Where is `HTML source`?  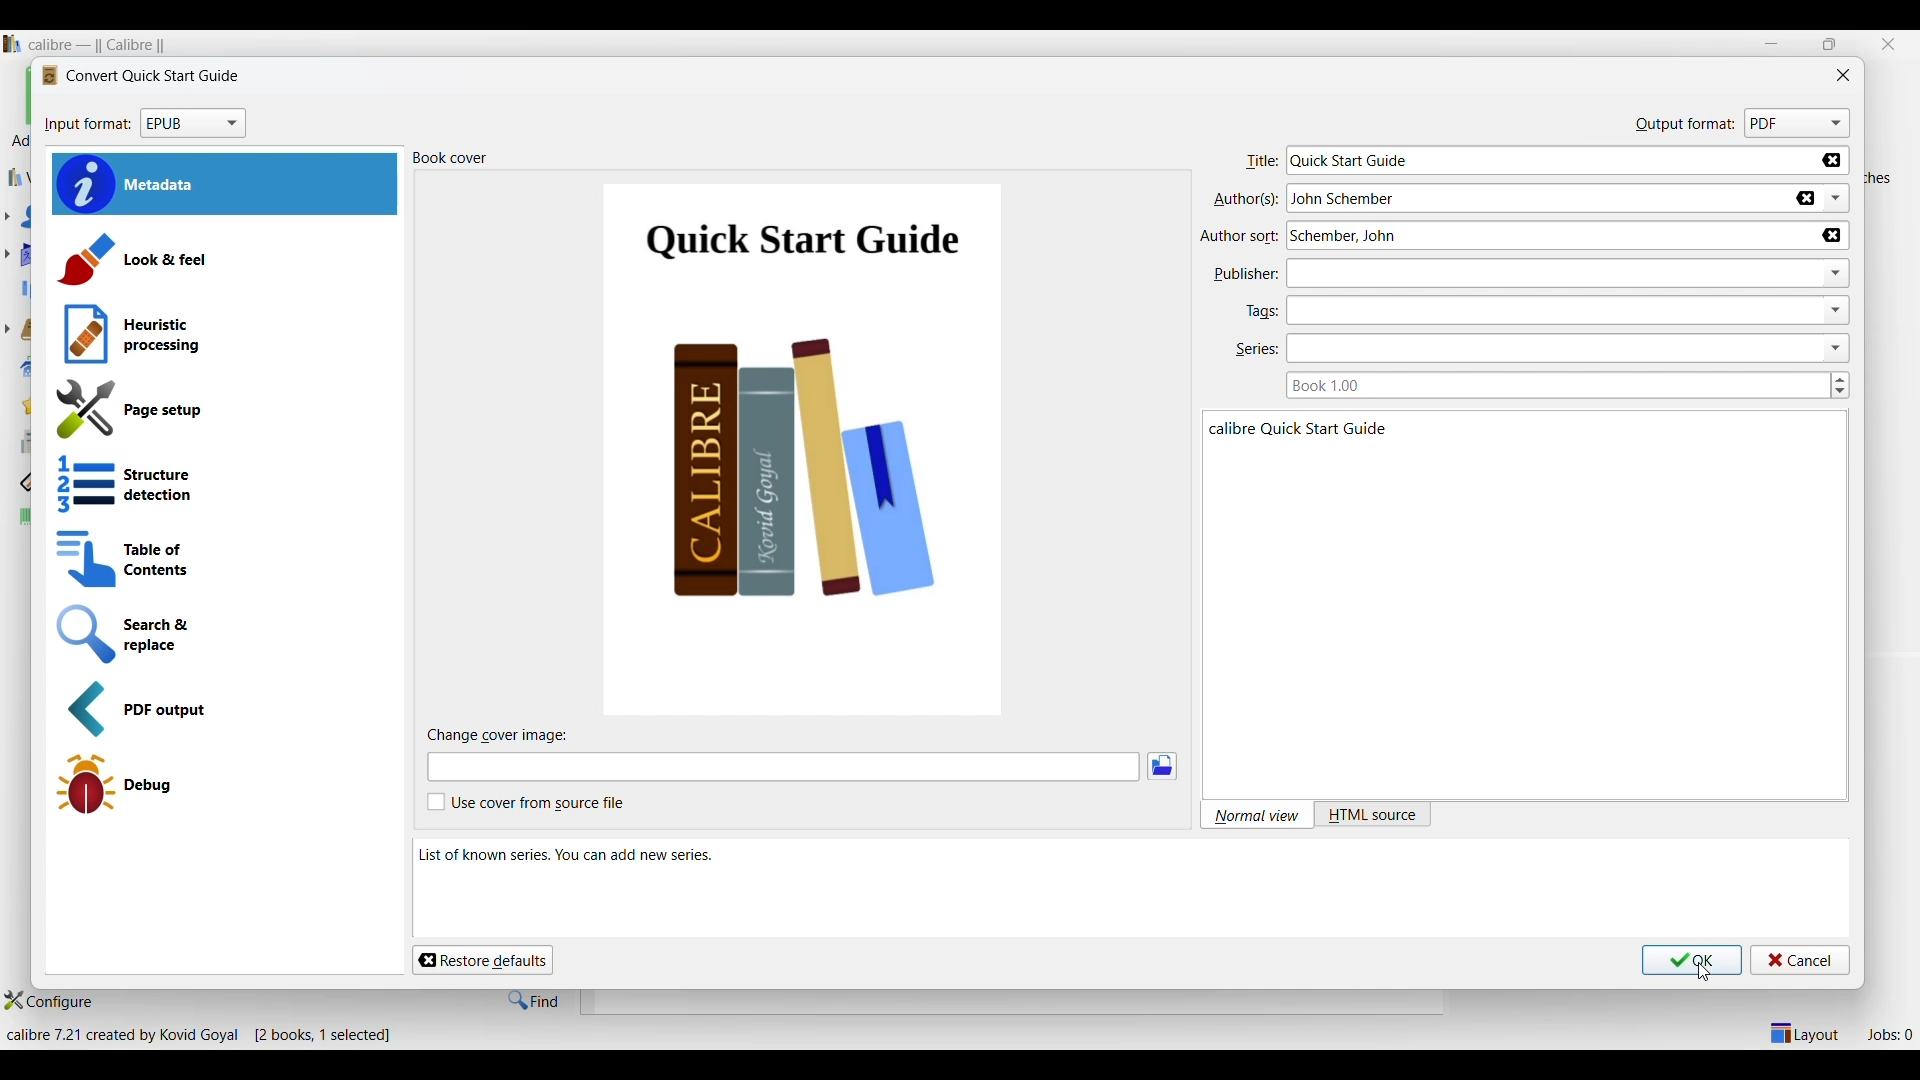
HTML source is located at coordinates (1374, 816).